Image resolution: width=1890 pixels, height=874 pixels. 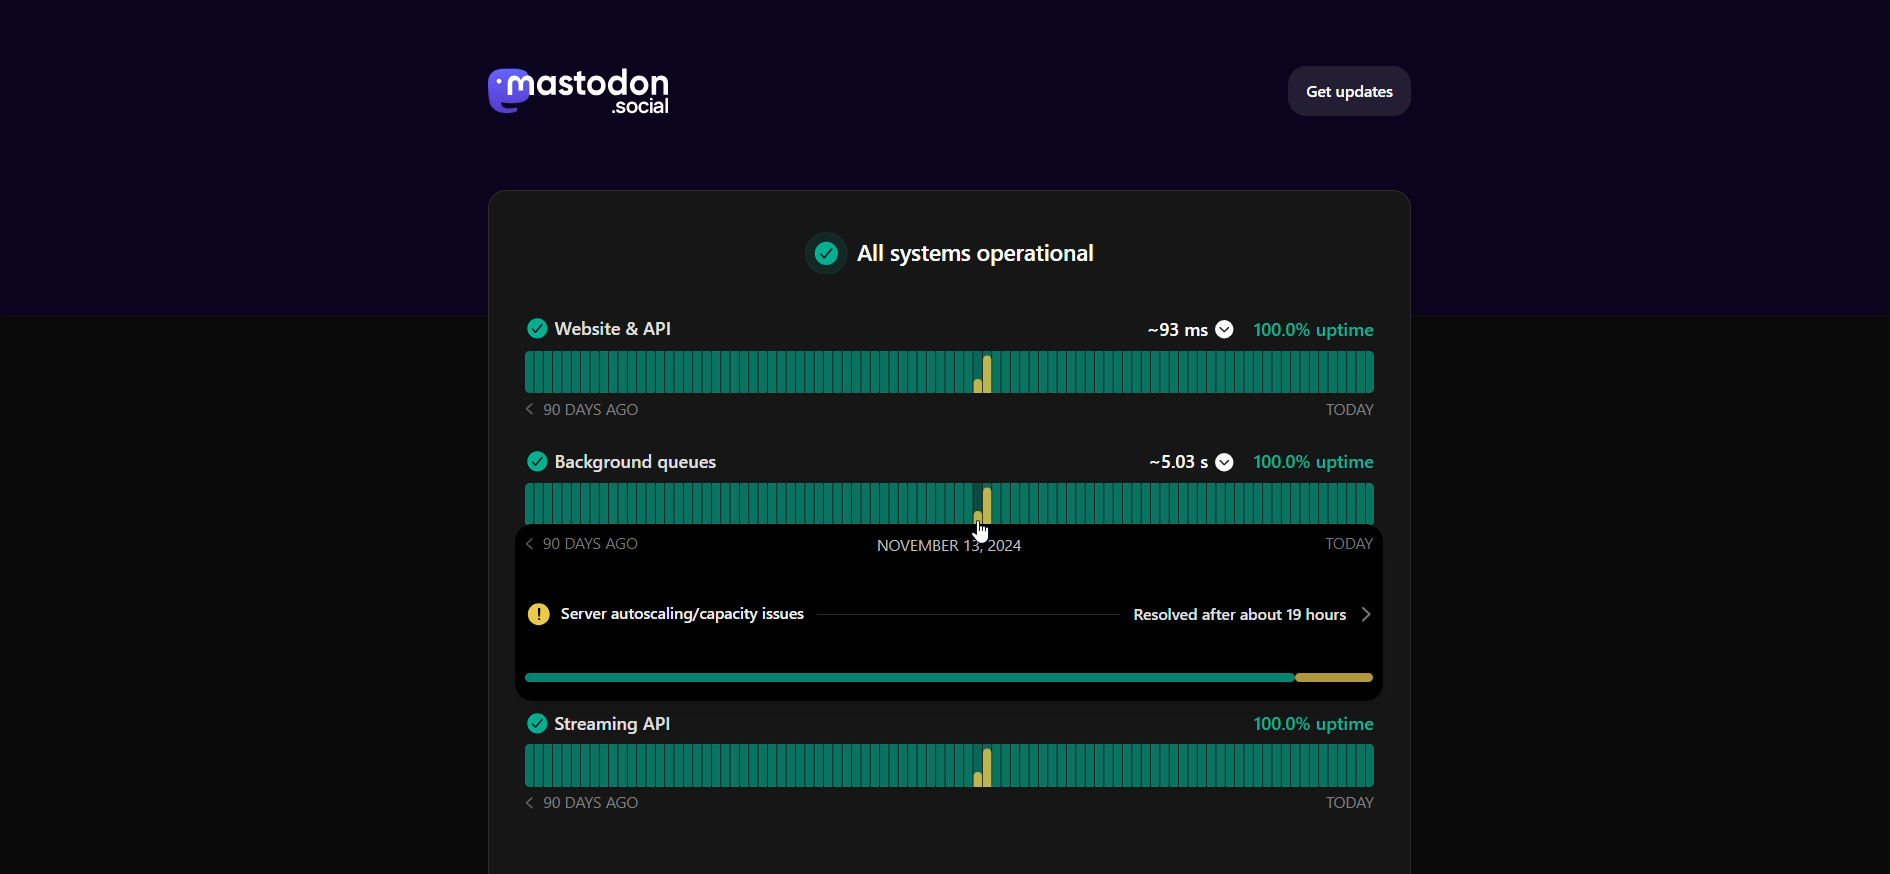 What do you see at coordinates (625, 460) in the screenshot?
I see `Background queues` at bounding box center [625, 460].